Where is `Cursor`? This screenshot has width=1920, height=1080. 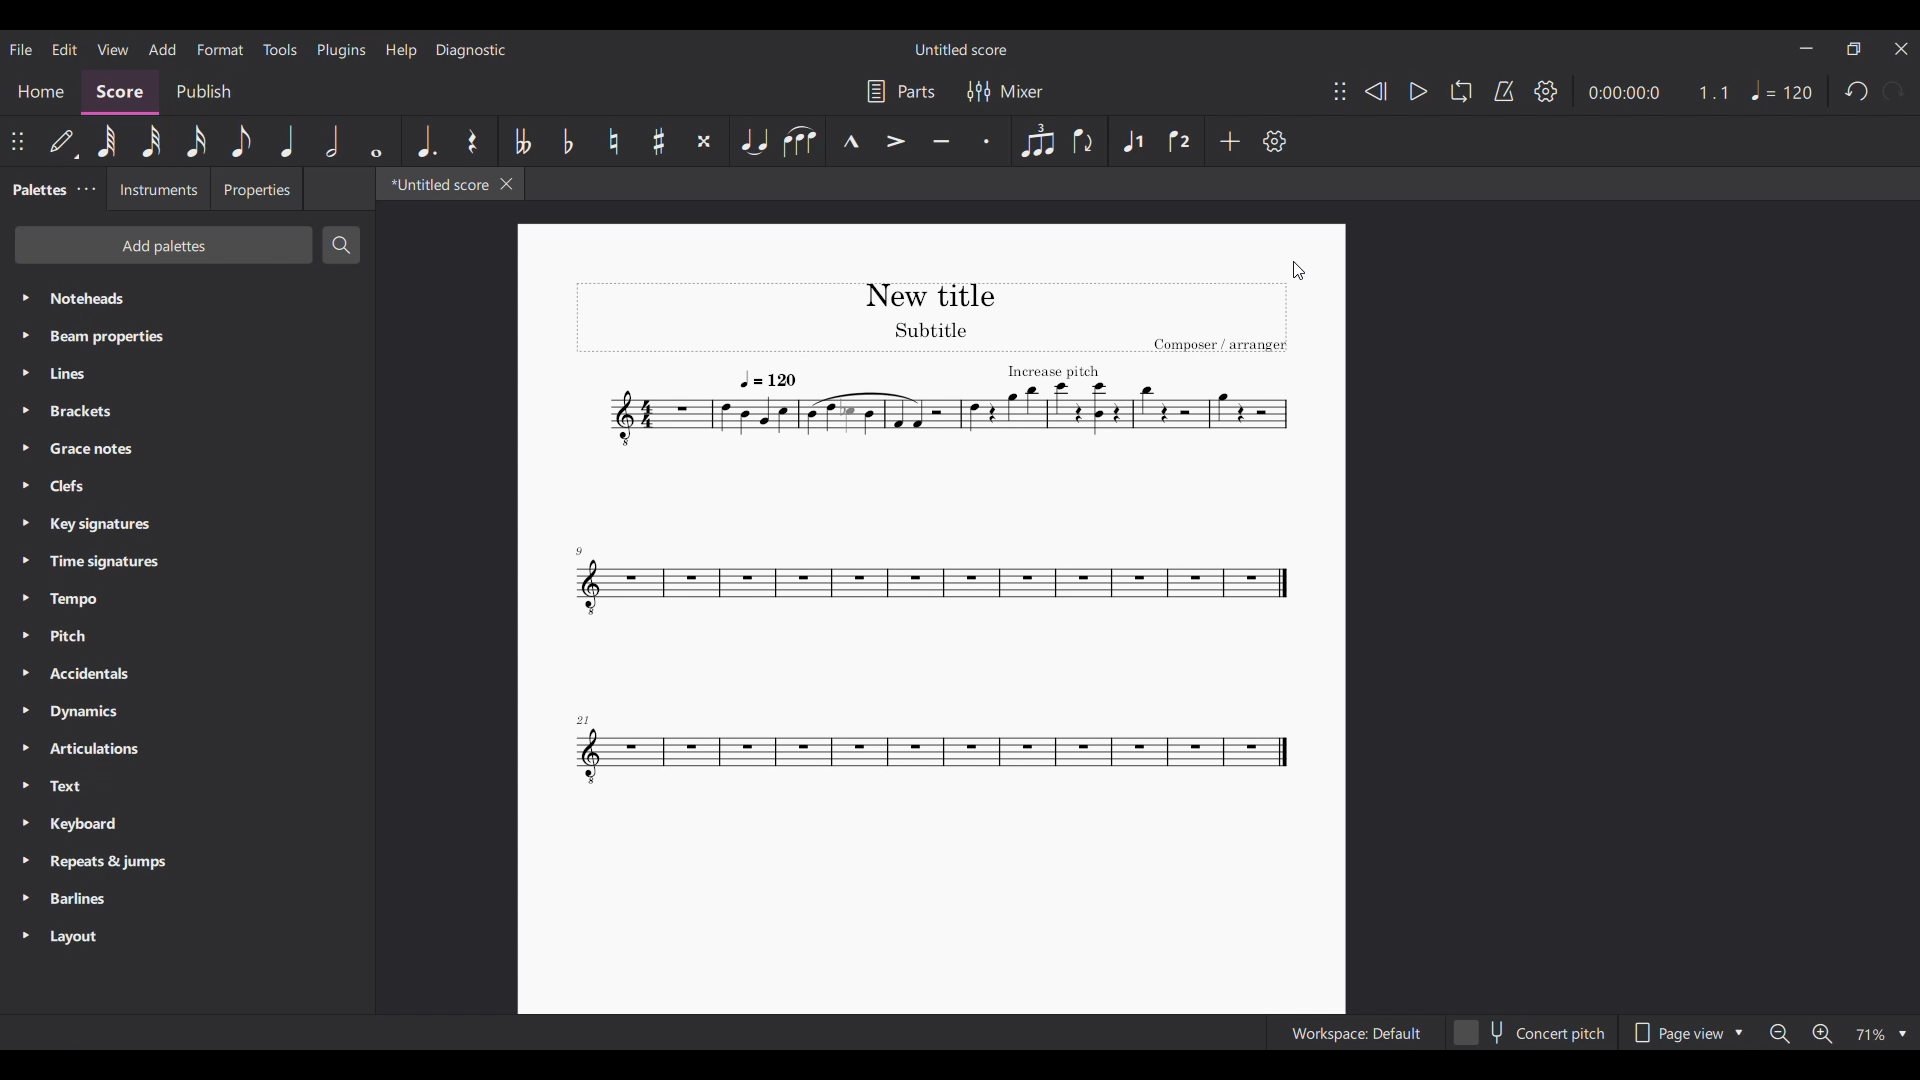 Cursor is located at coordinates (1300, 270).